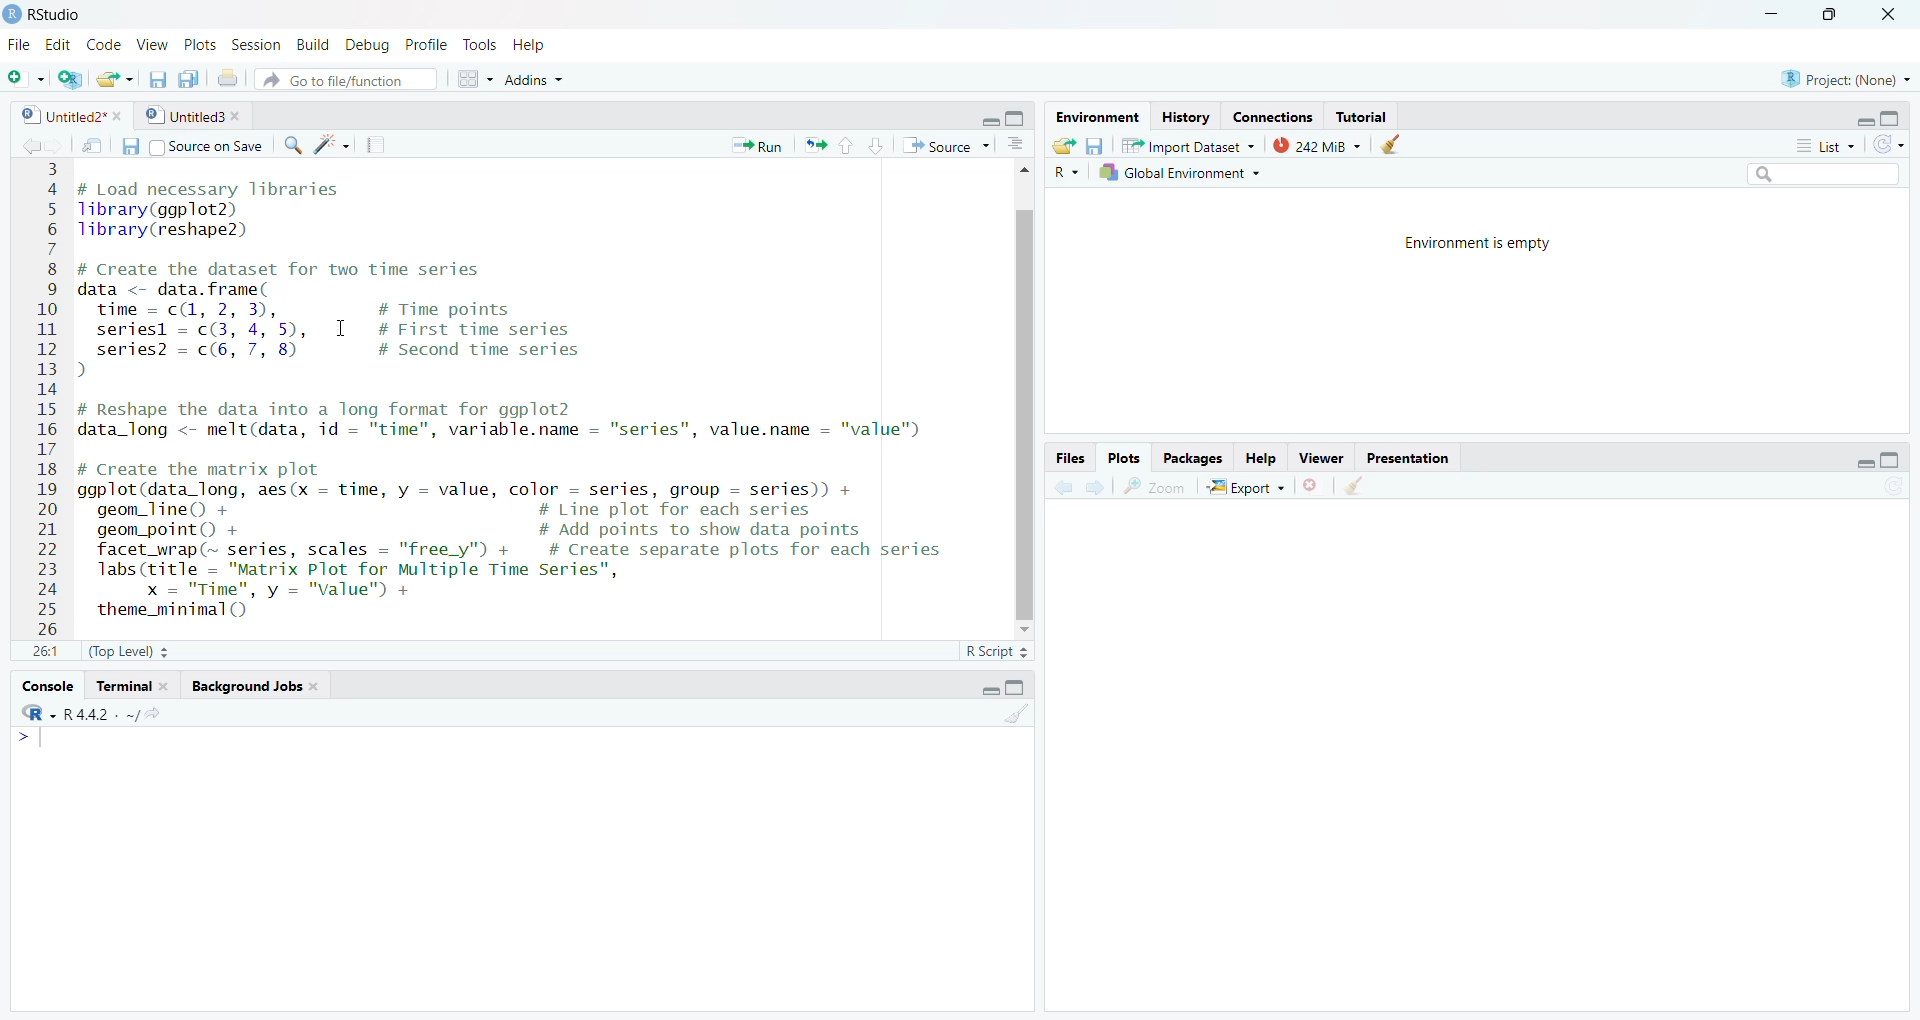 The height and width of the screenshot is (1020, 1920). I want to click on RStudio, so click(62, 15).